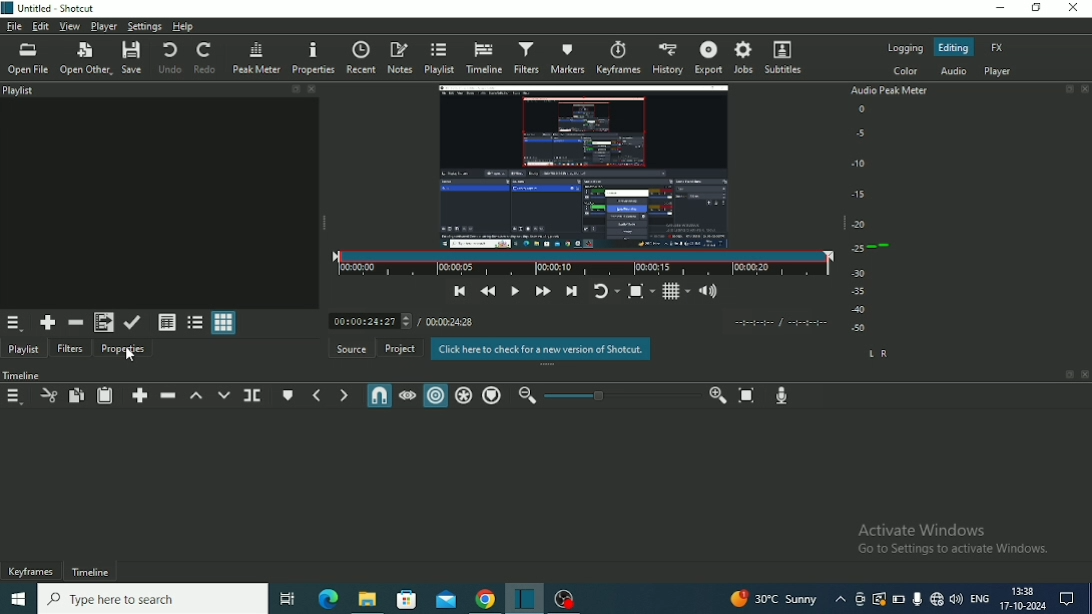 This screenshot has height=614, width=1092. What do you see at coordinates (619, 57) in the screenshot?
I see `Keyframes` at bounding box center [619, 57].